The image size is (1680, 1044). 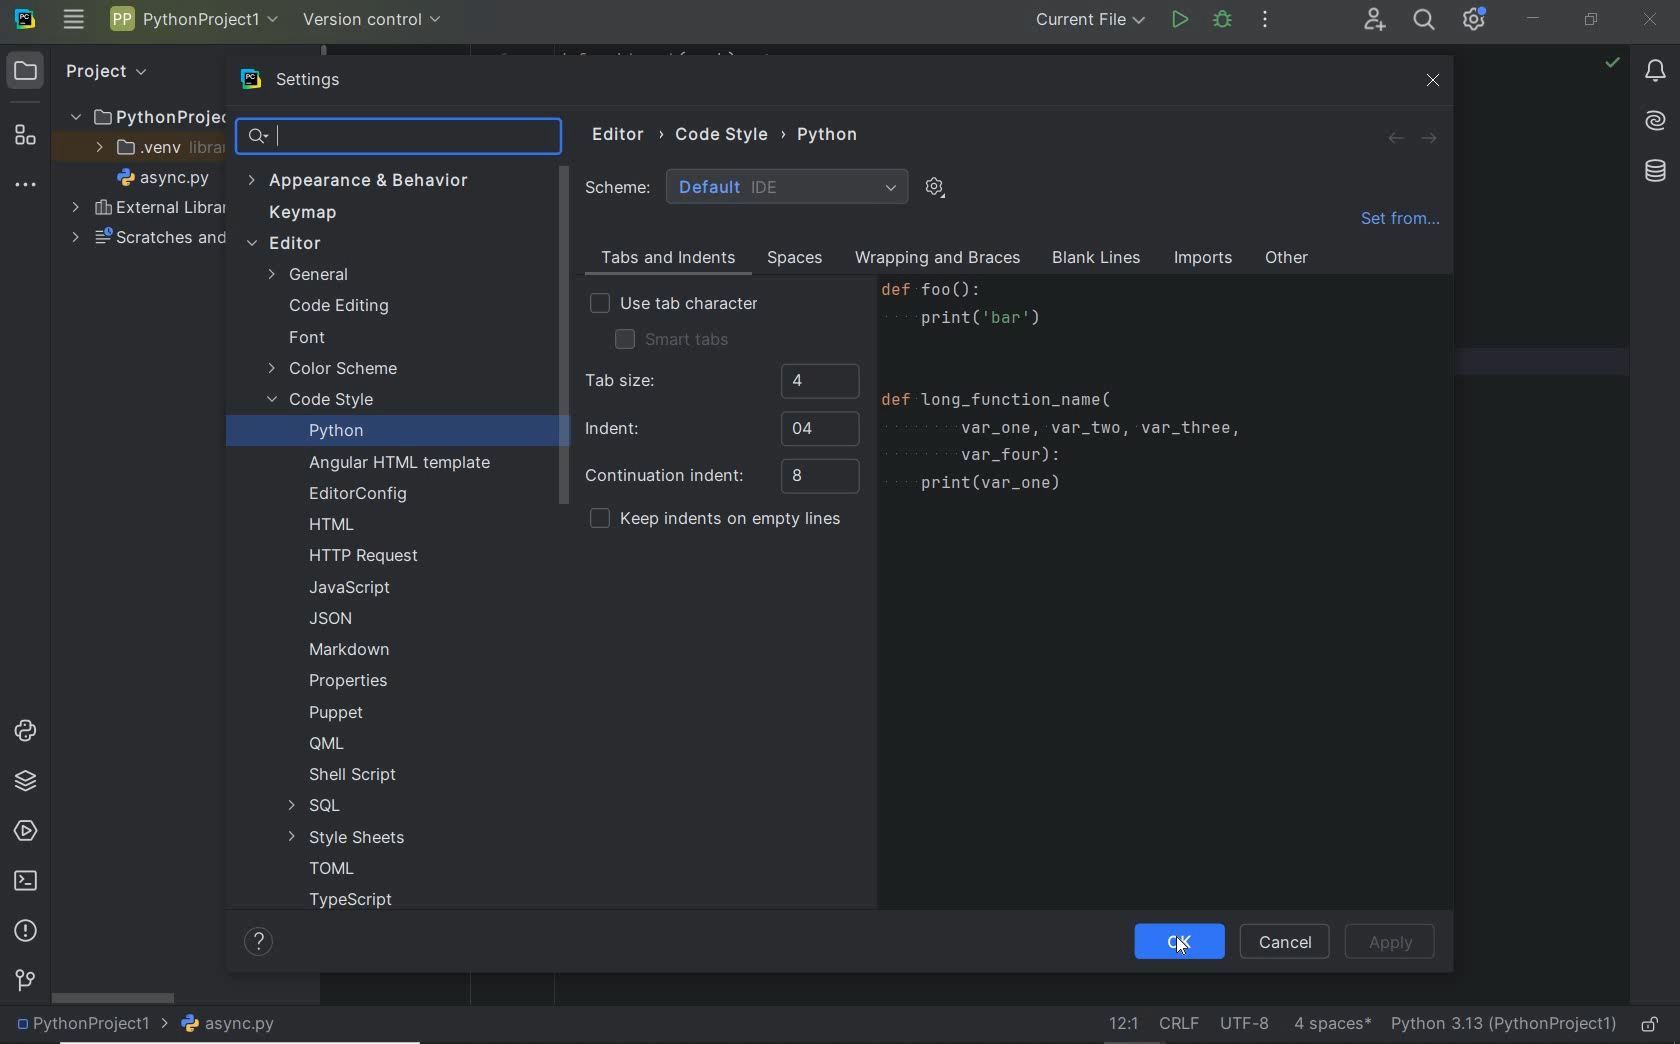 What do you see at coordinates (715, 521) in the screenshot?
I see `keep indents on empty lines` at bounding box center [715, 521].